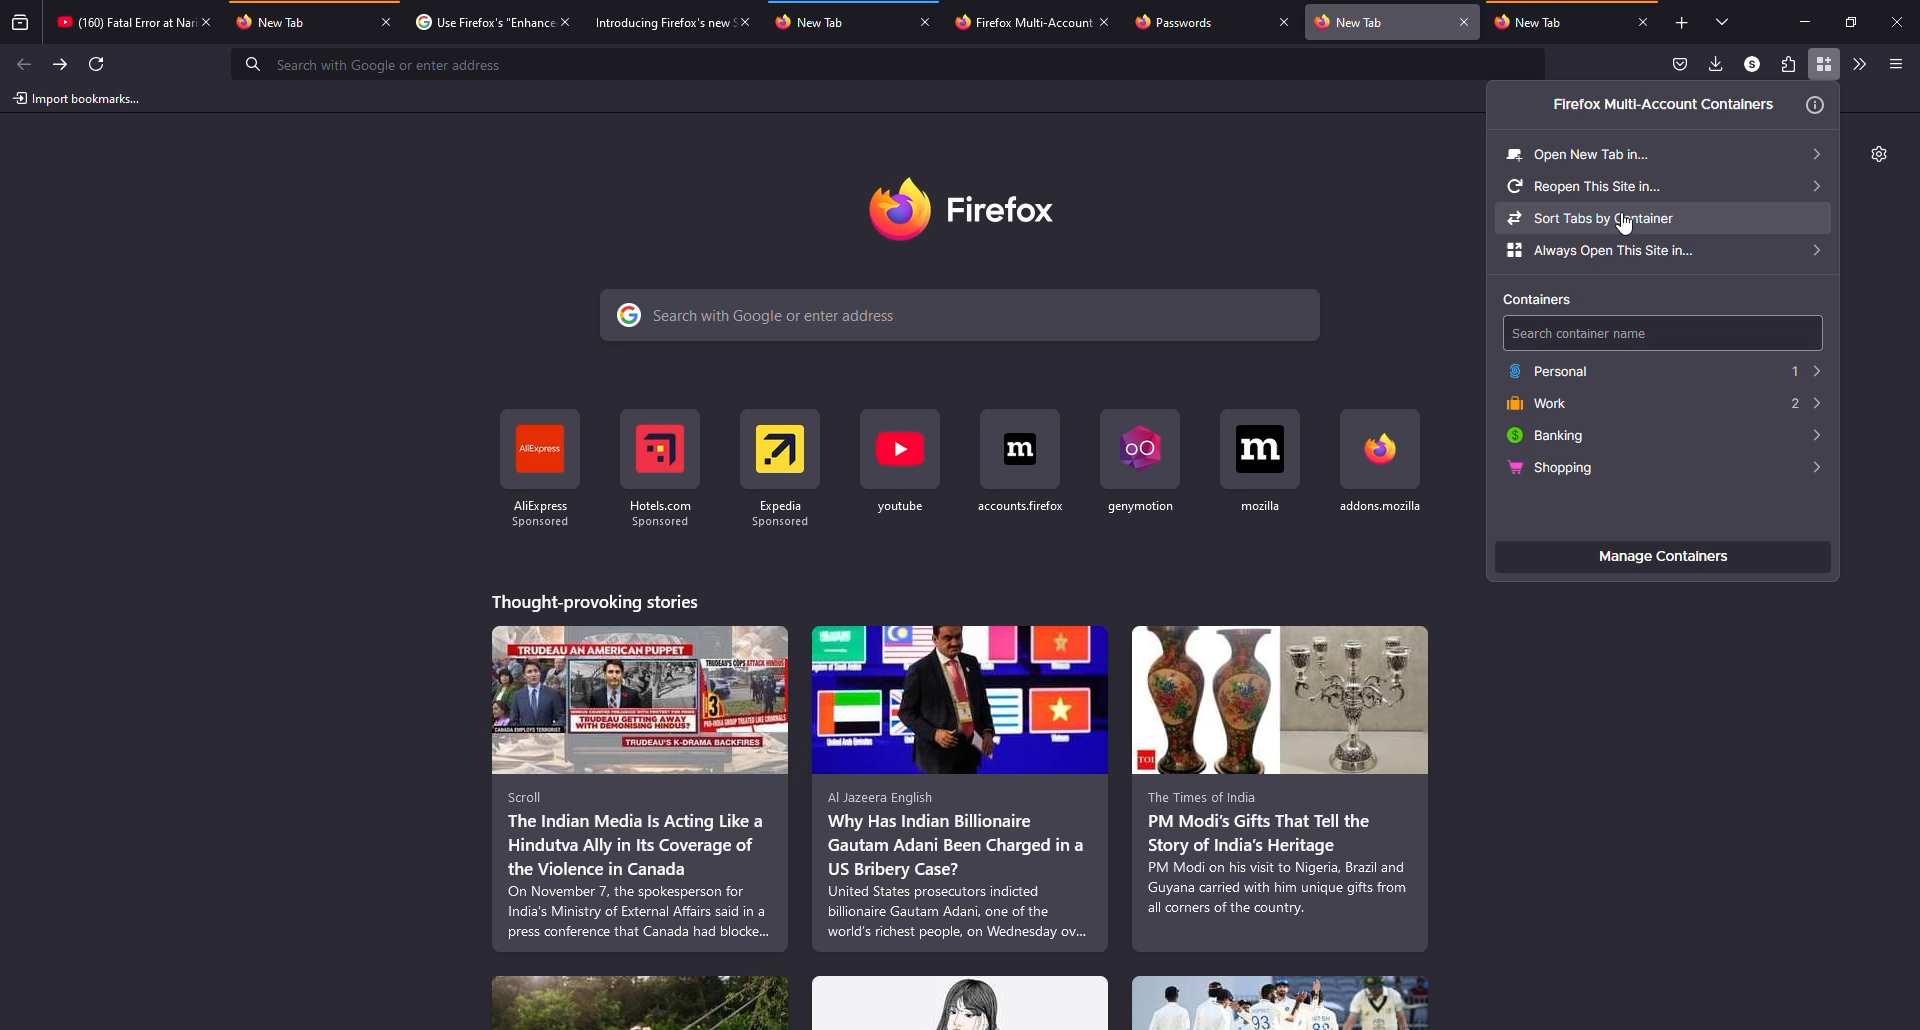  Describe the element at coordinates (1664, 251) in the screenshot. I see `always open this site in` at that location.